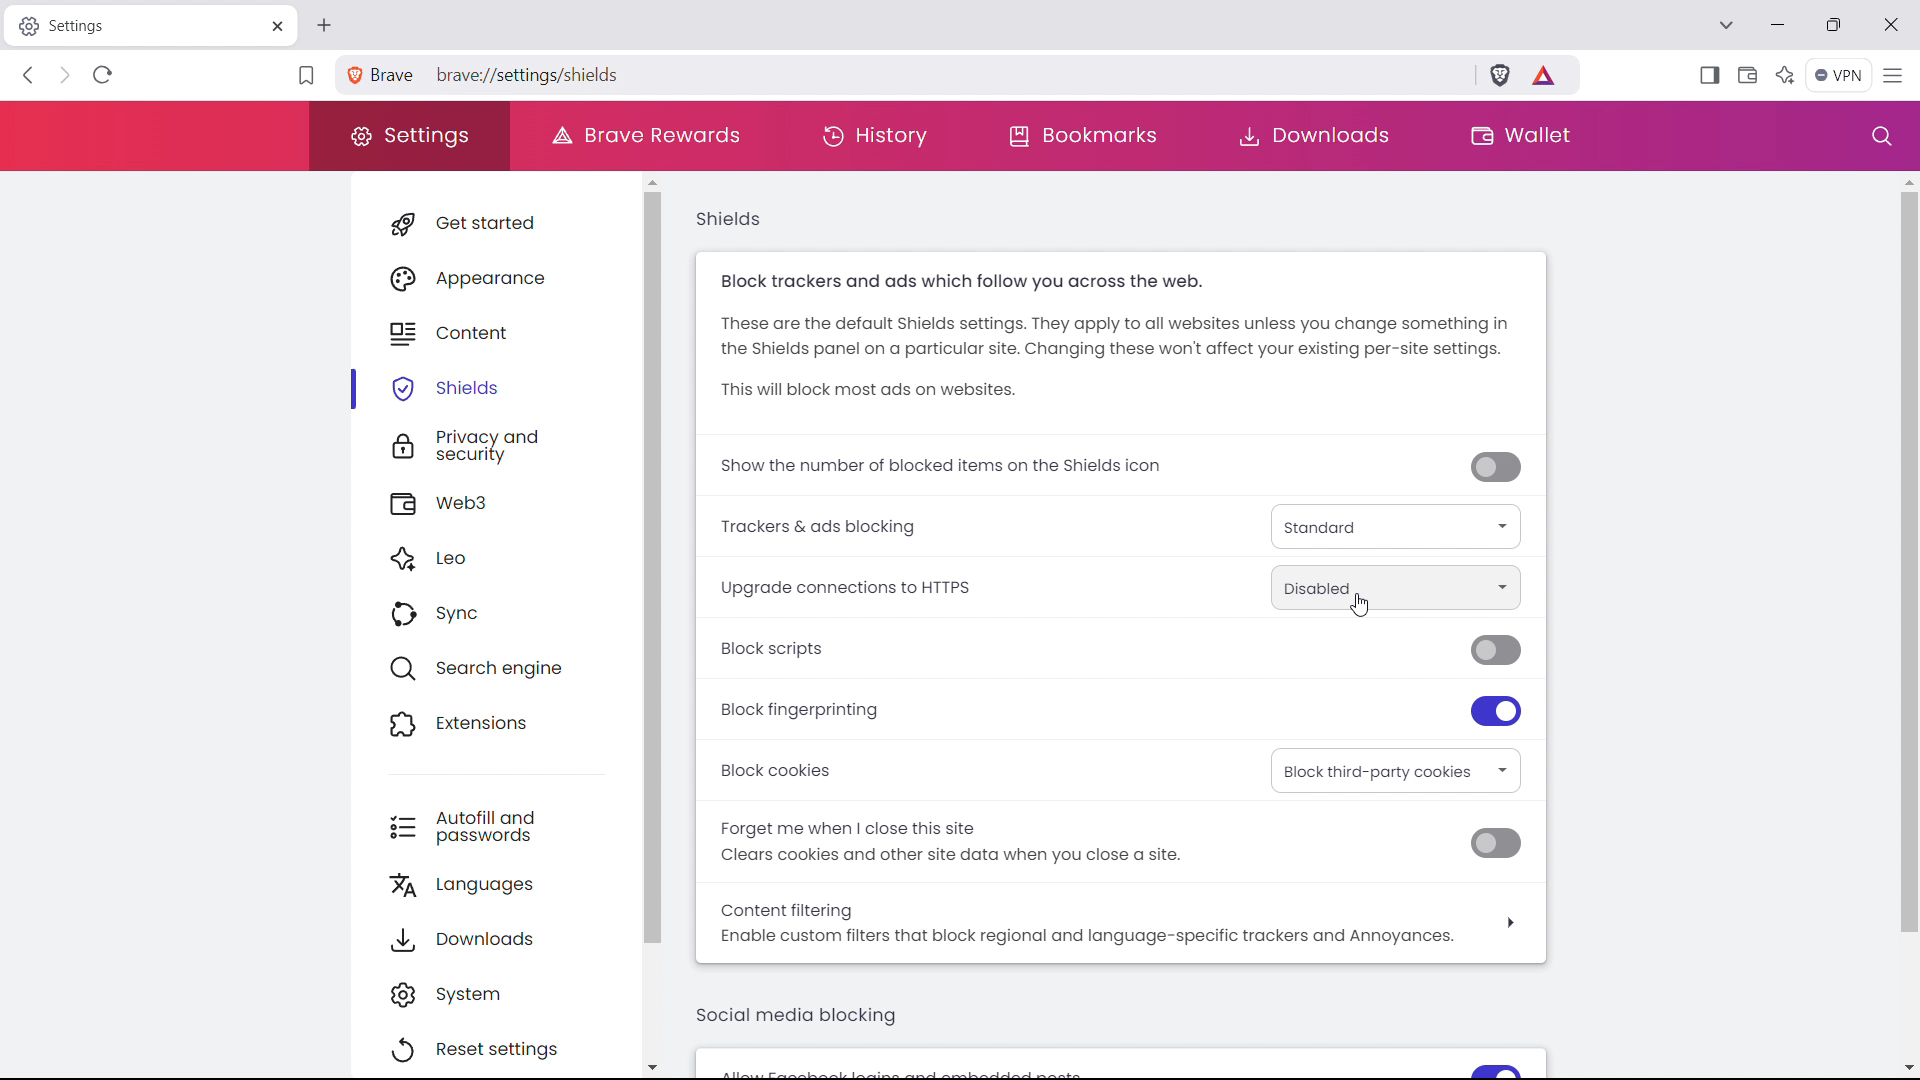 The height and width of the screenshot is (1080, 1920). What do you see at coordinates (1746, 75) in the screenshot?
I see `wallet` at bounding box center [1746, 75].